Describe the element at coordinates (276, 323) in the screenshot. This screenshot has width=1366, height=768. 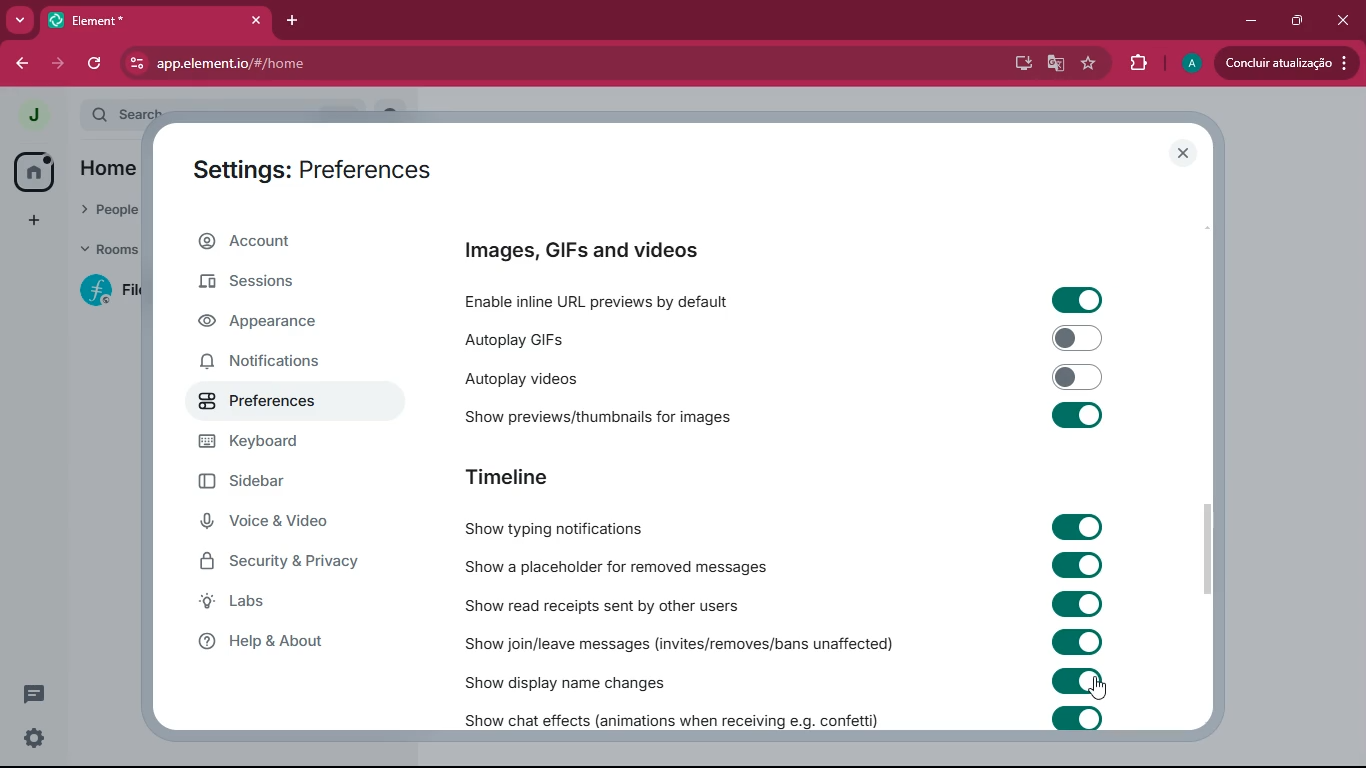
I see `appearance` at that location.